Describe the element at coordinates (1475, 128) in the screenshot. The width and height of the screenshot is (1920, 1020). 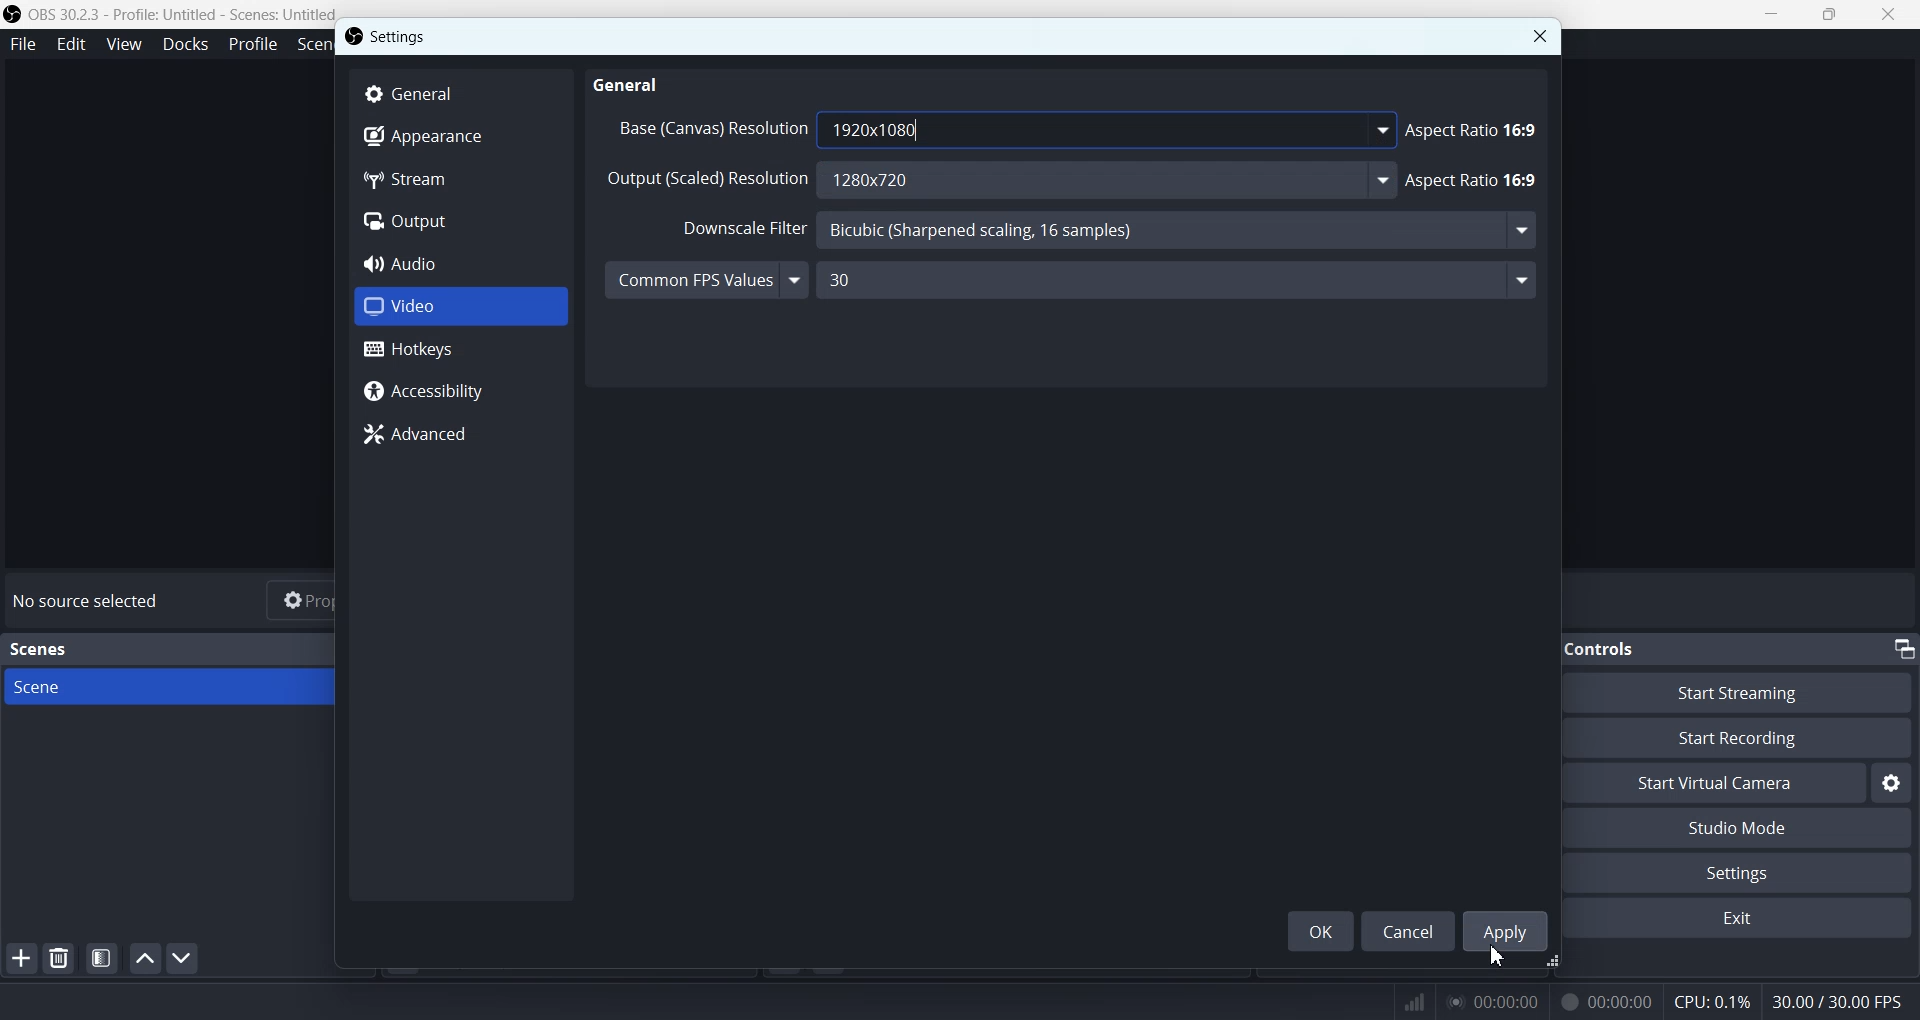
I see `Aspect Ratio 16:9` at that location.